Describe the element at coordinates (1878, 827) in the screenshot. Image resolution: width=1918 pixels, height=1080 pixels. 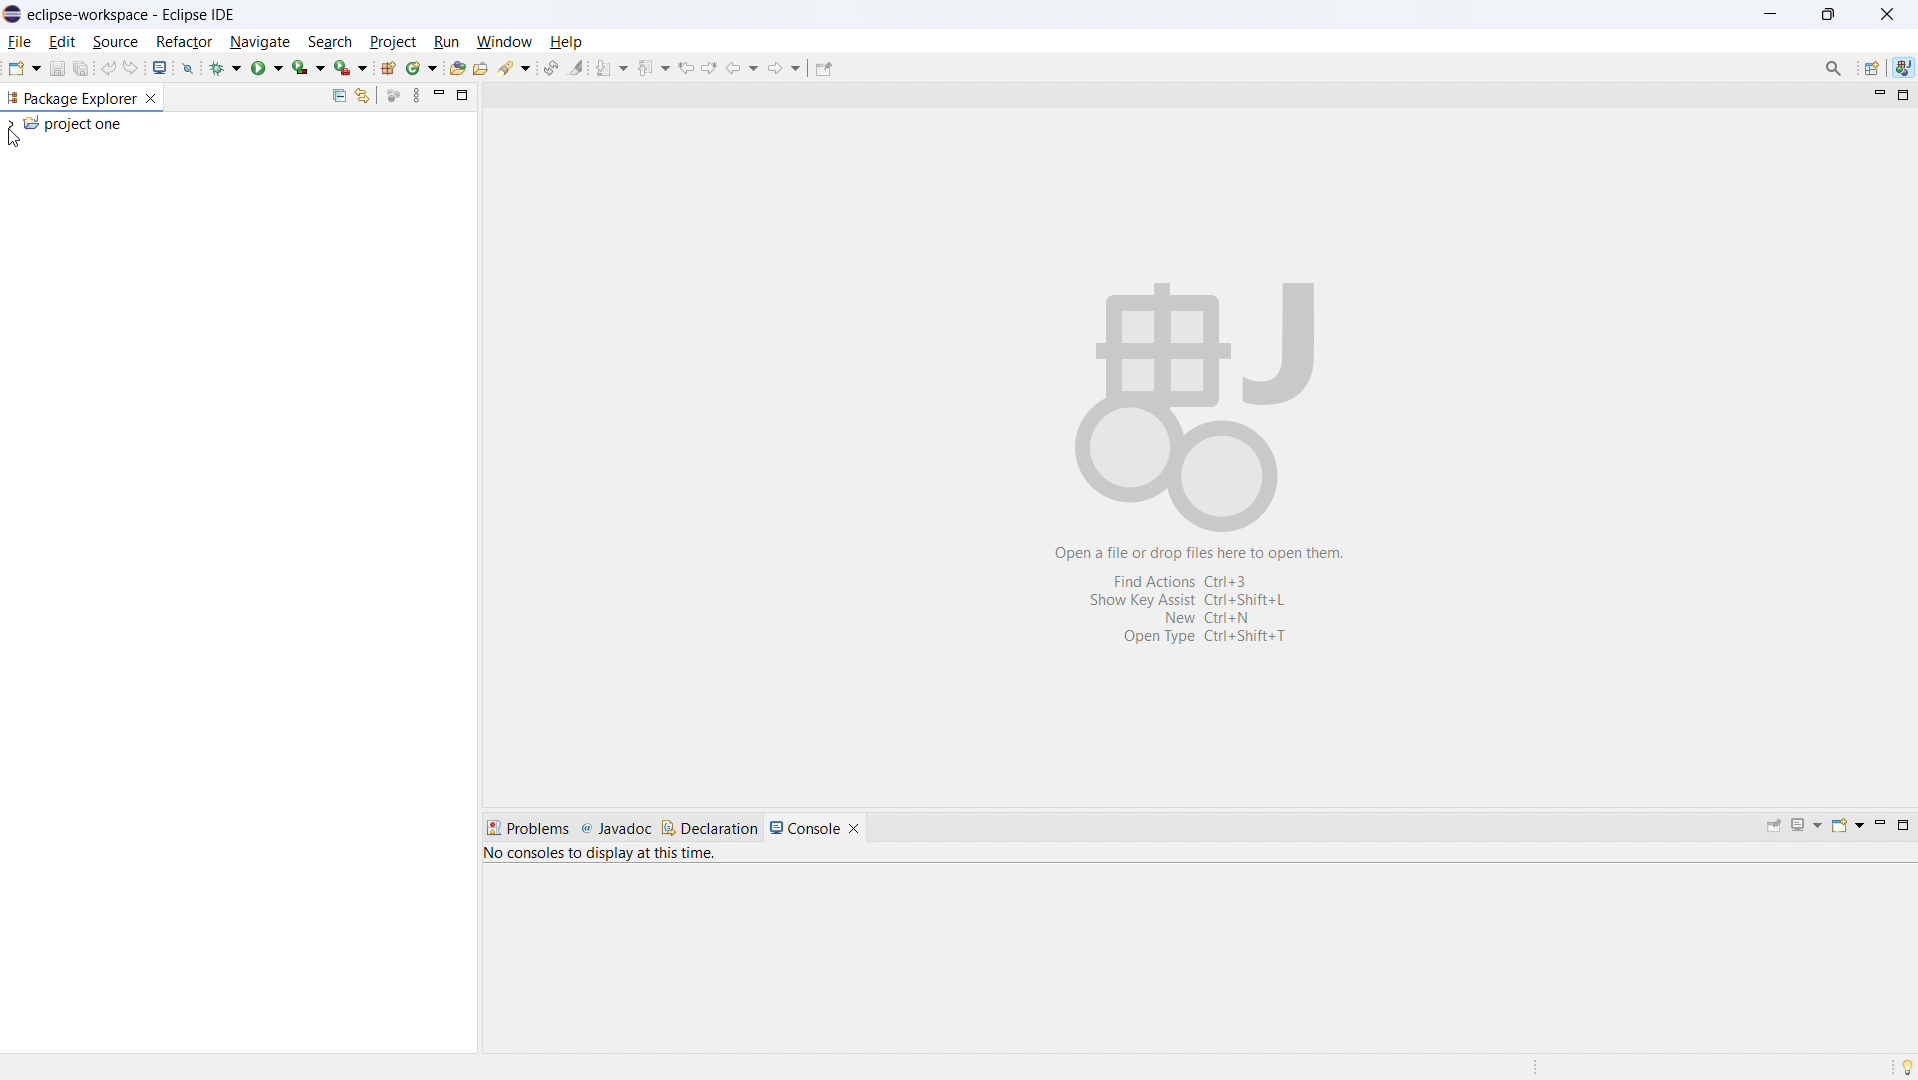
I see `minimize` at that location.